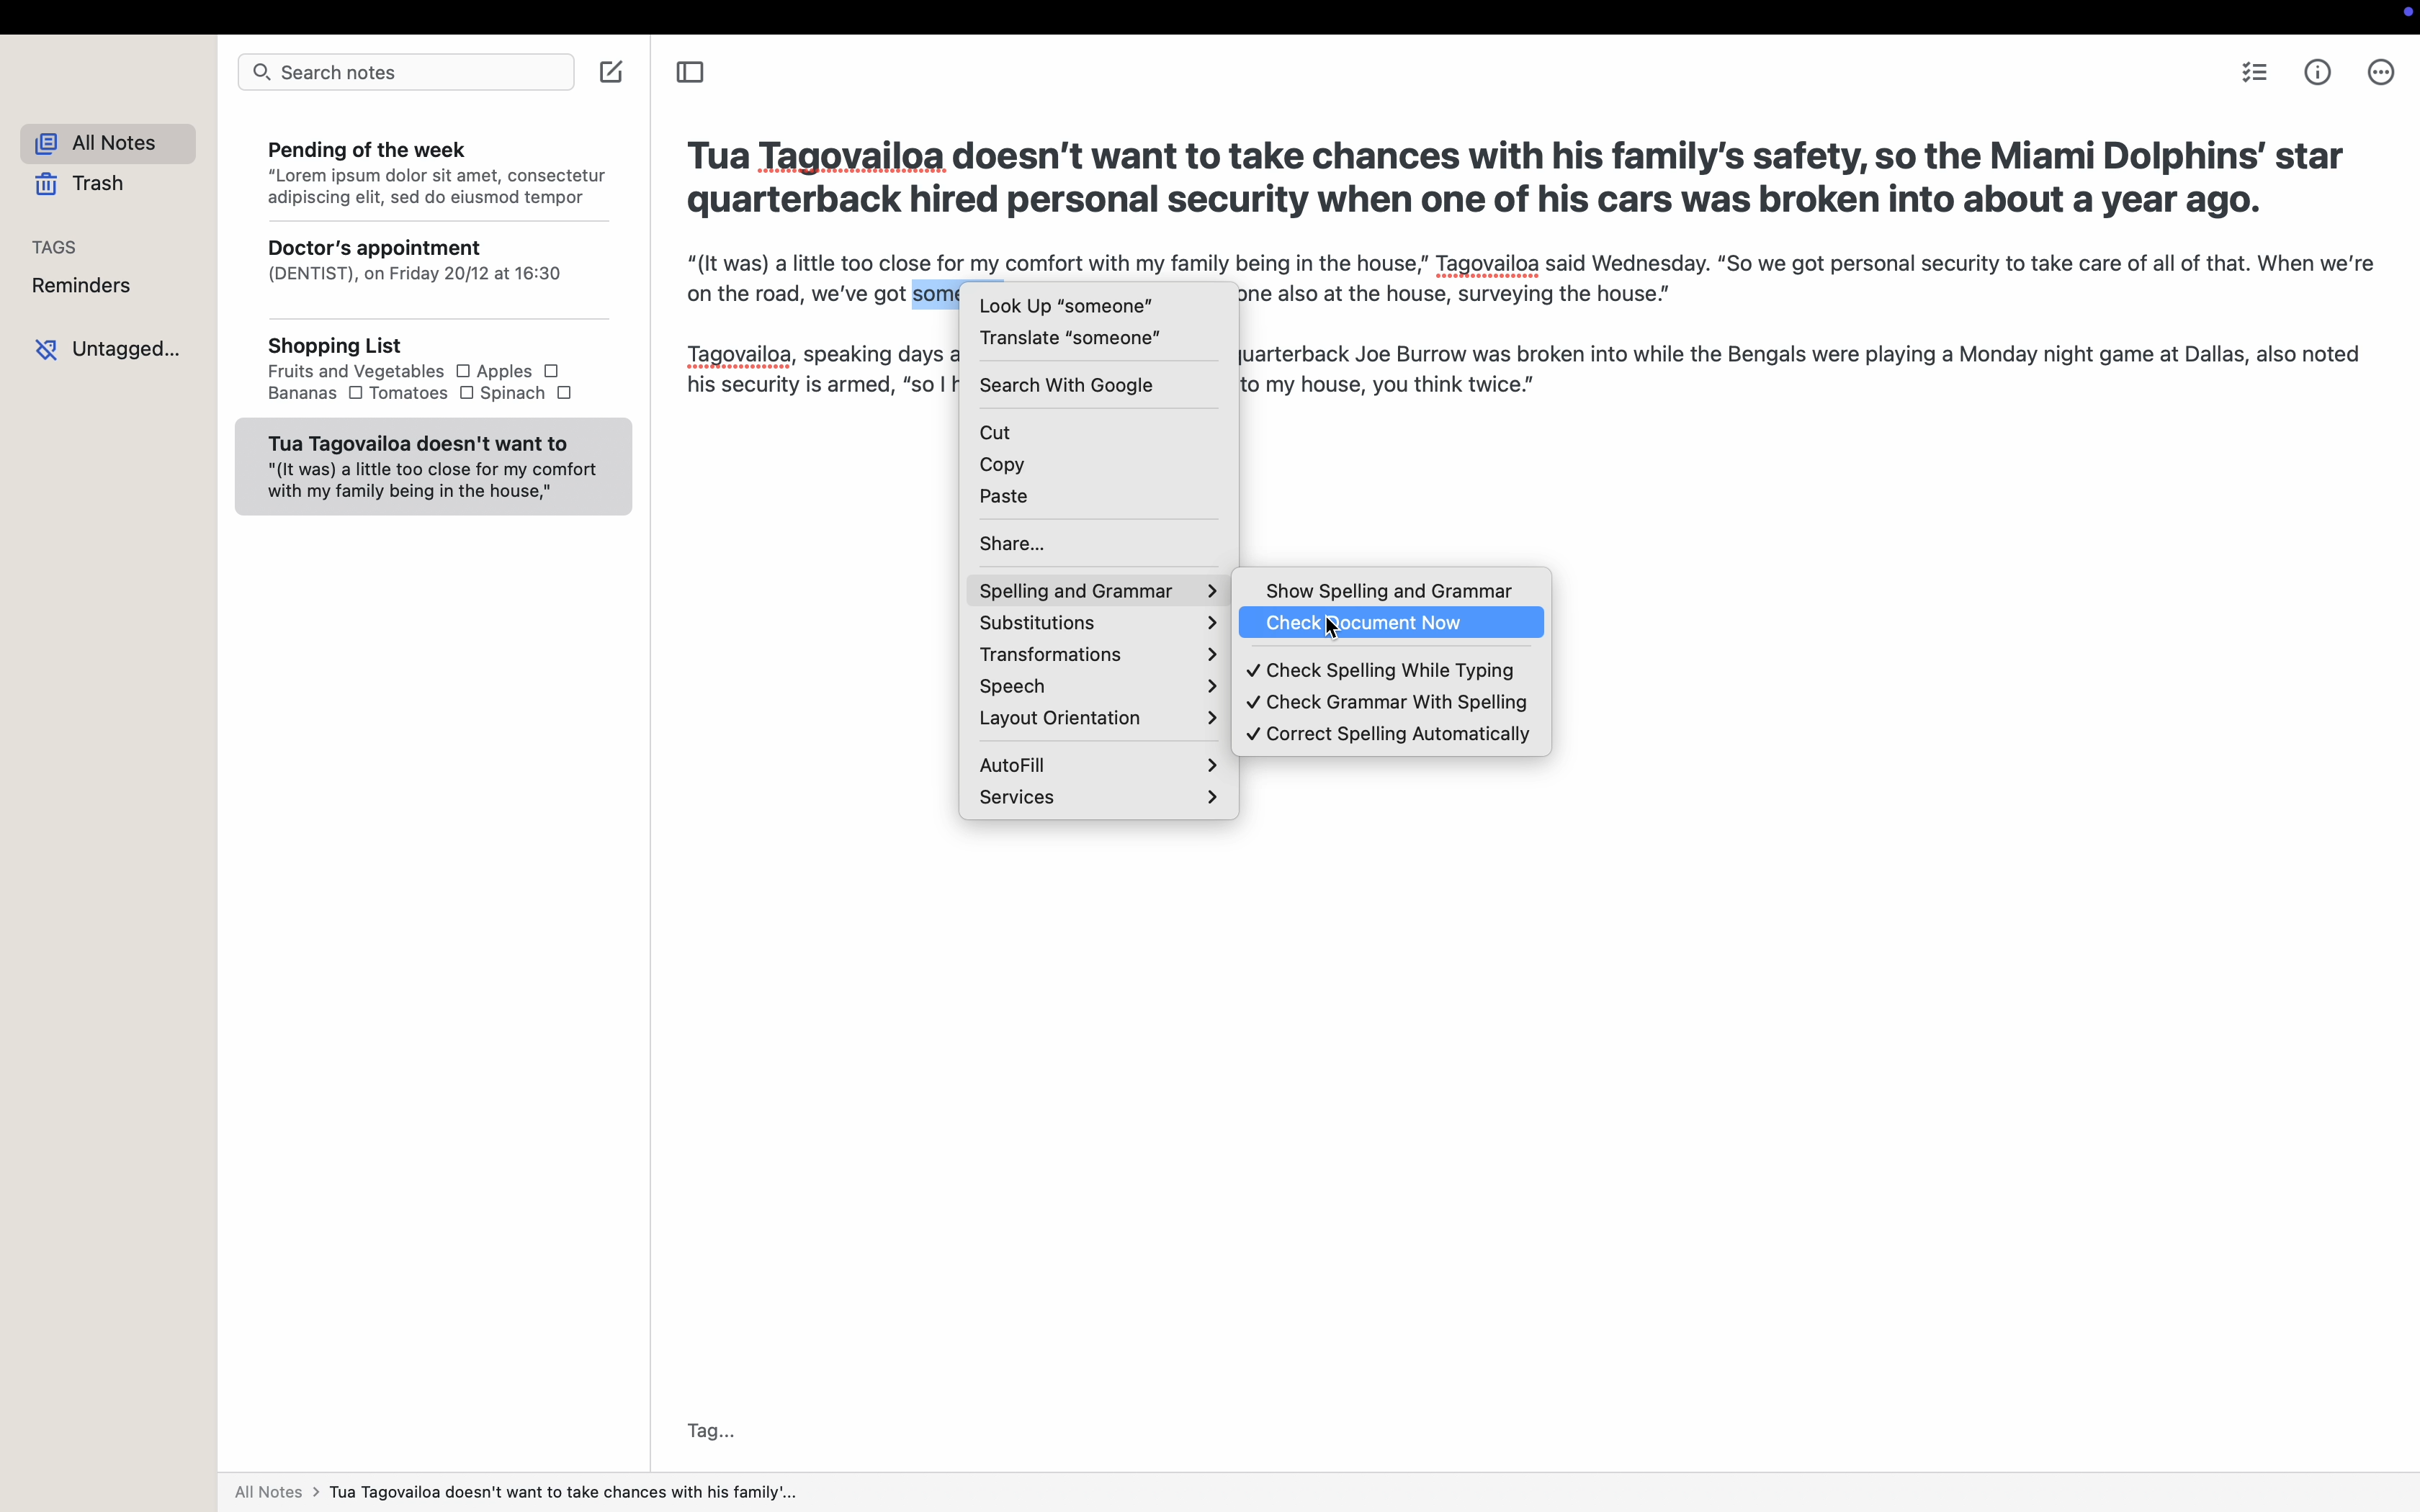 The image size is (2420, 1512). What do you see at coordinates (690, 75) in the screenshot?
I see `toggle sidebar` at bounding box center [690, 75].